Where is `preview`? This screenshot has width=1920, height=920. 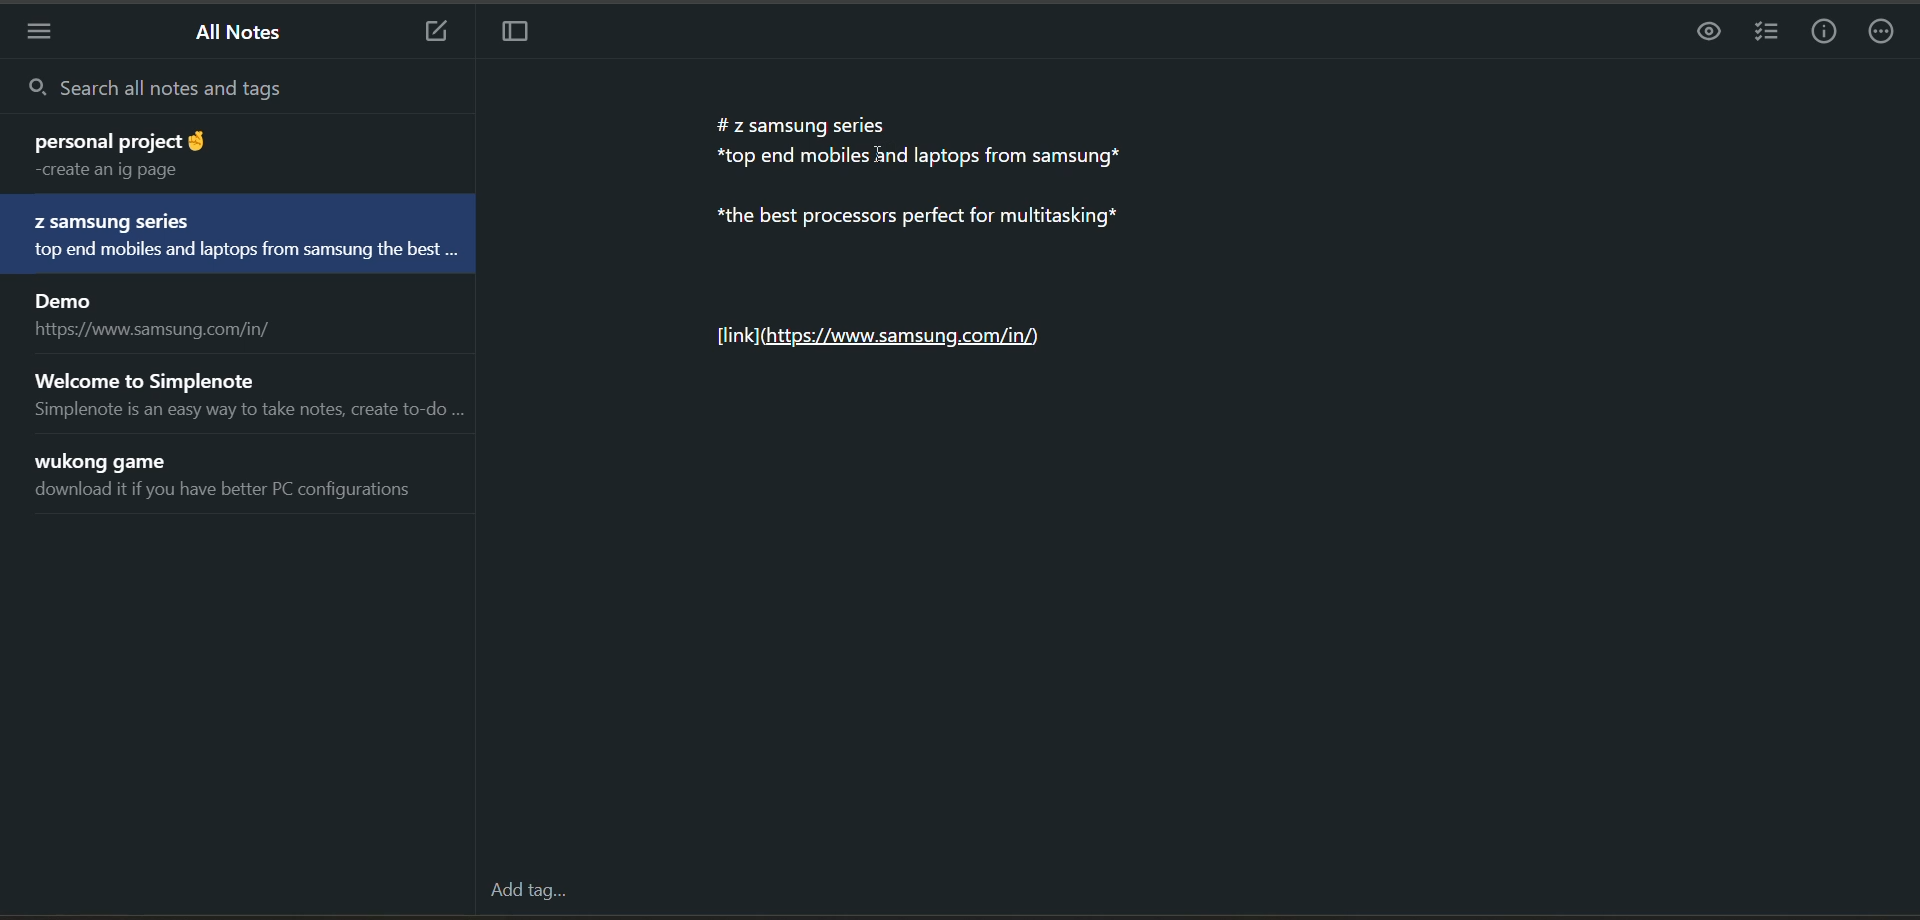
preview is located at coordinates (1701, 37).